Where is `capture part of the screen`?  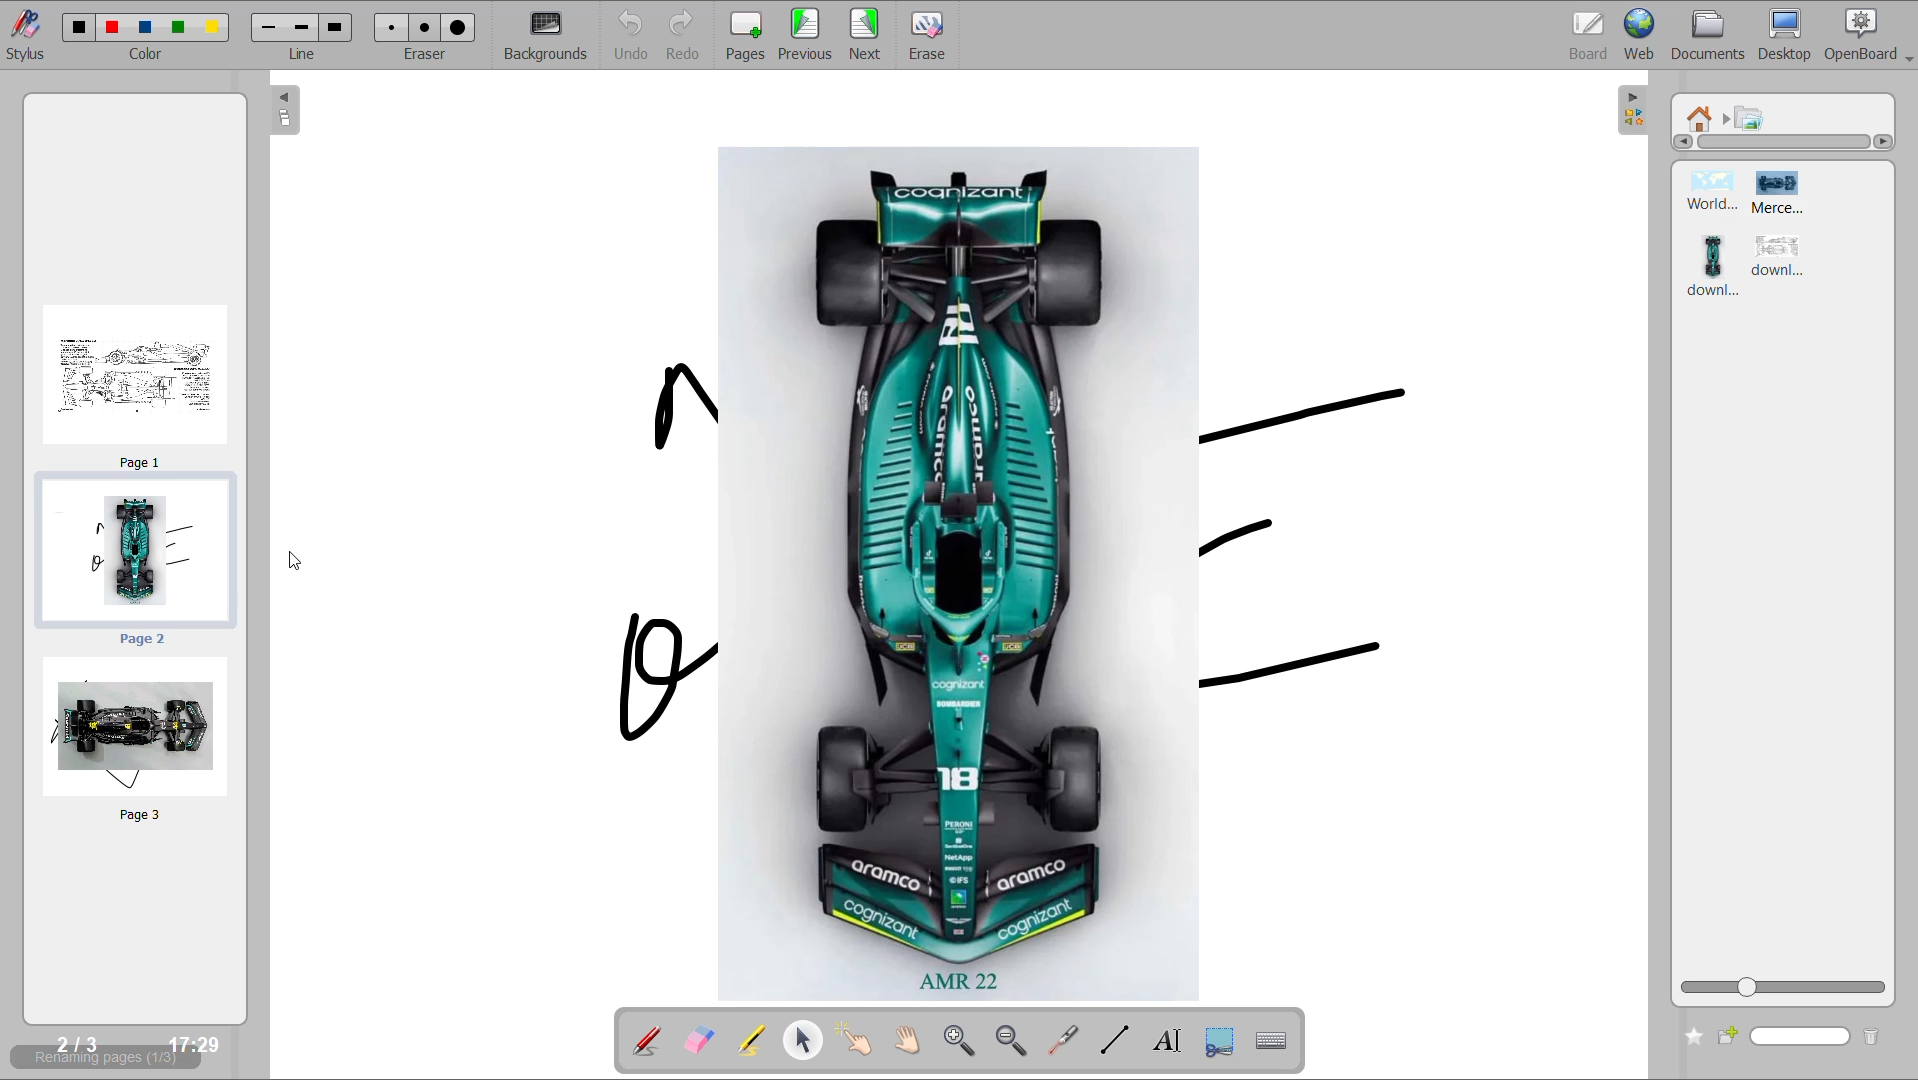 capture part of the screen is located at coordinates (1223, 1039).